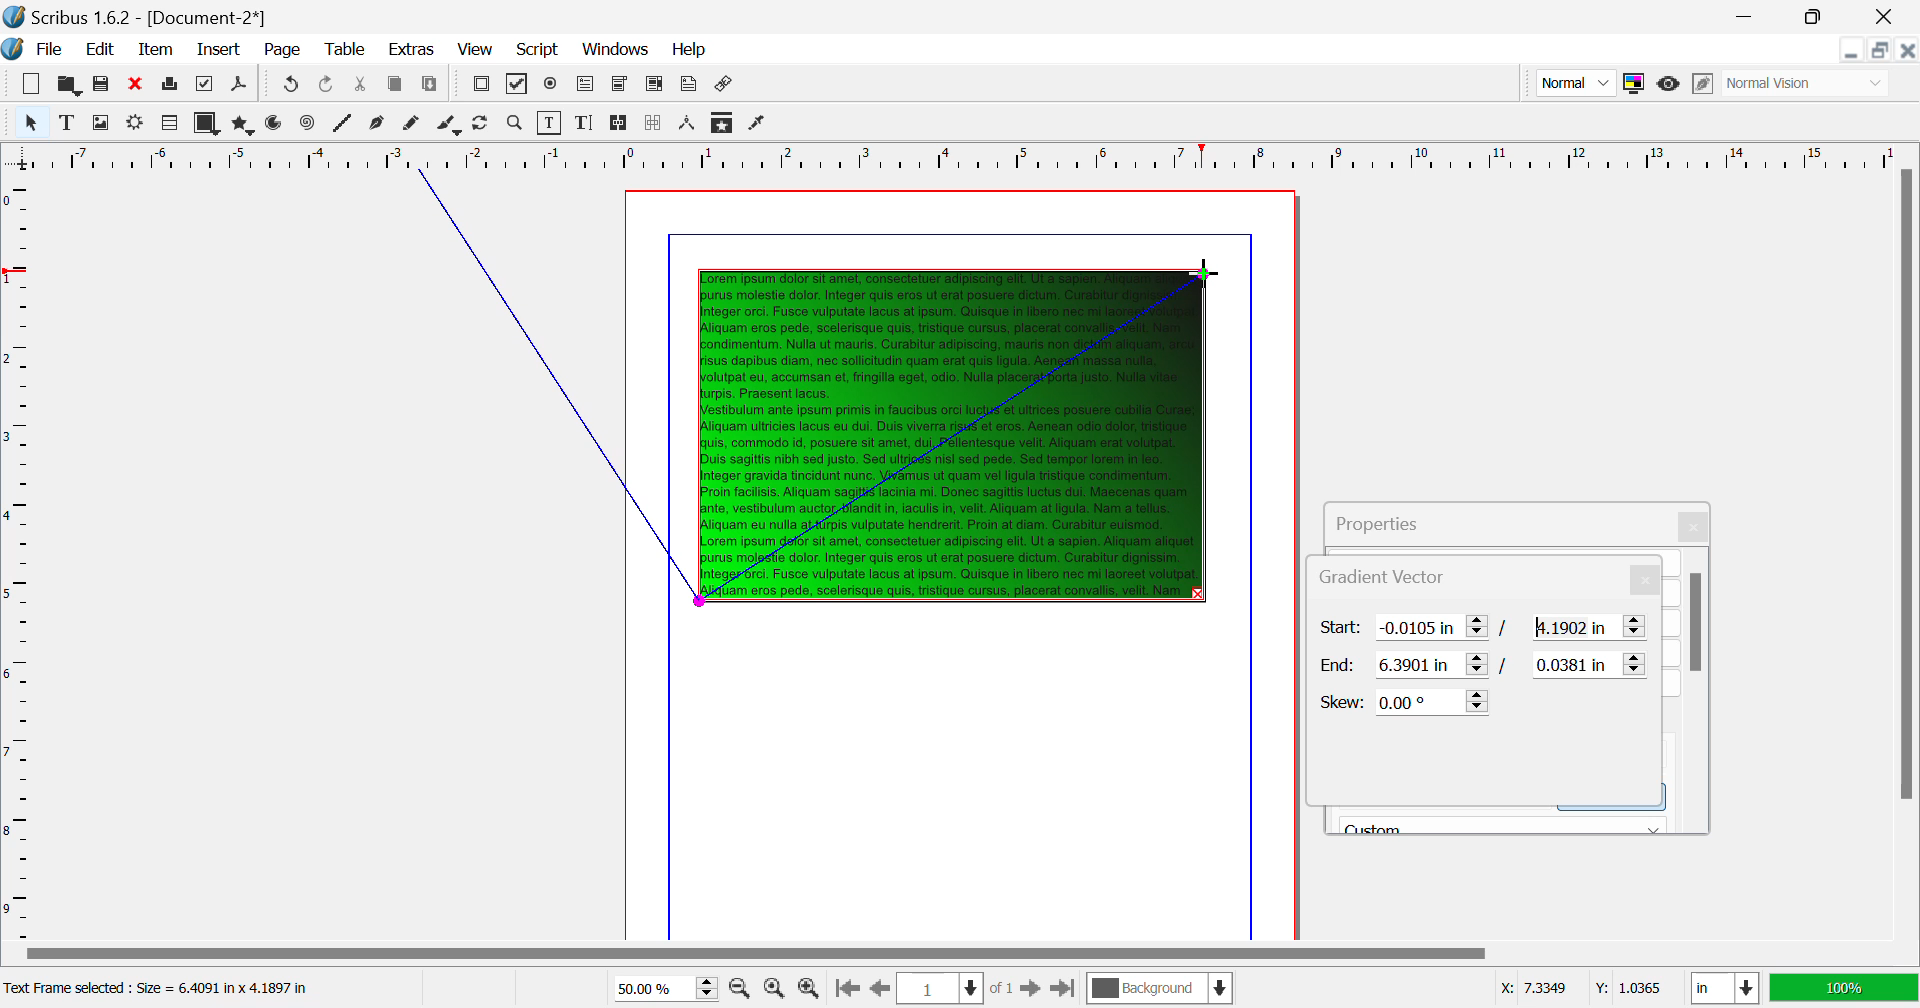 This screenshot has height=1008, width=1920. I want to click on Restore Down, so click(1853, 50).